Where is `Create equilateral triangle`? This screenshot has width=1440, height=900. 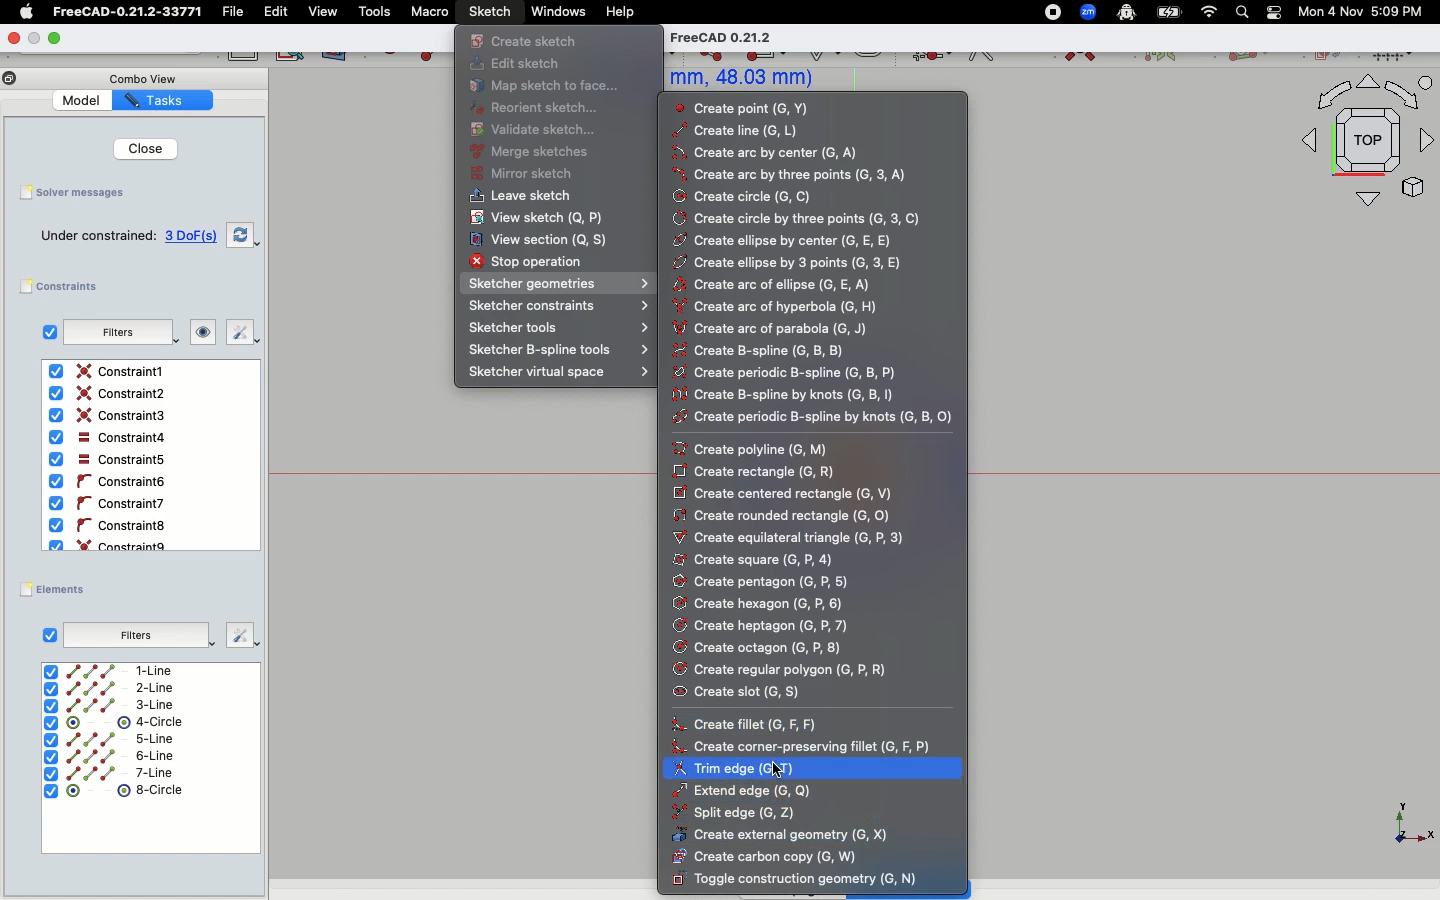 Create equilateral triangle is located at coordinates (788, 538).